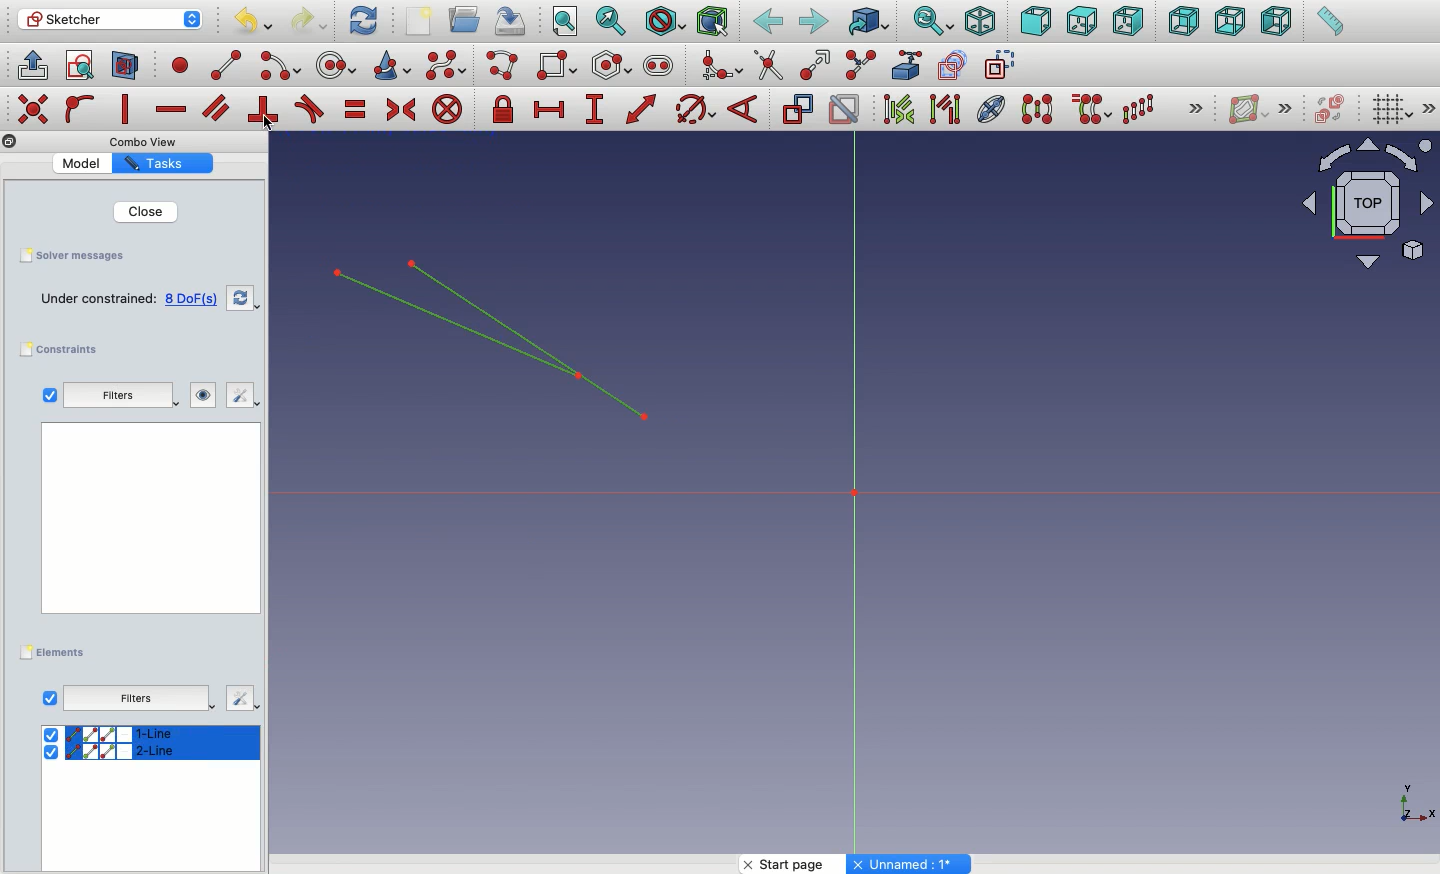 The width and height of the screenshot is (1440, 874). I want to click on Lines, so click(487, 340).